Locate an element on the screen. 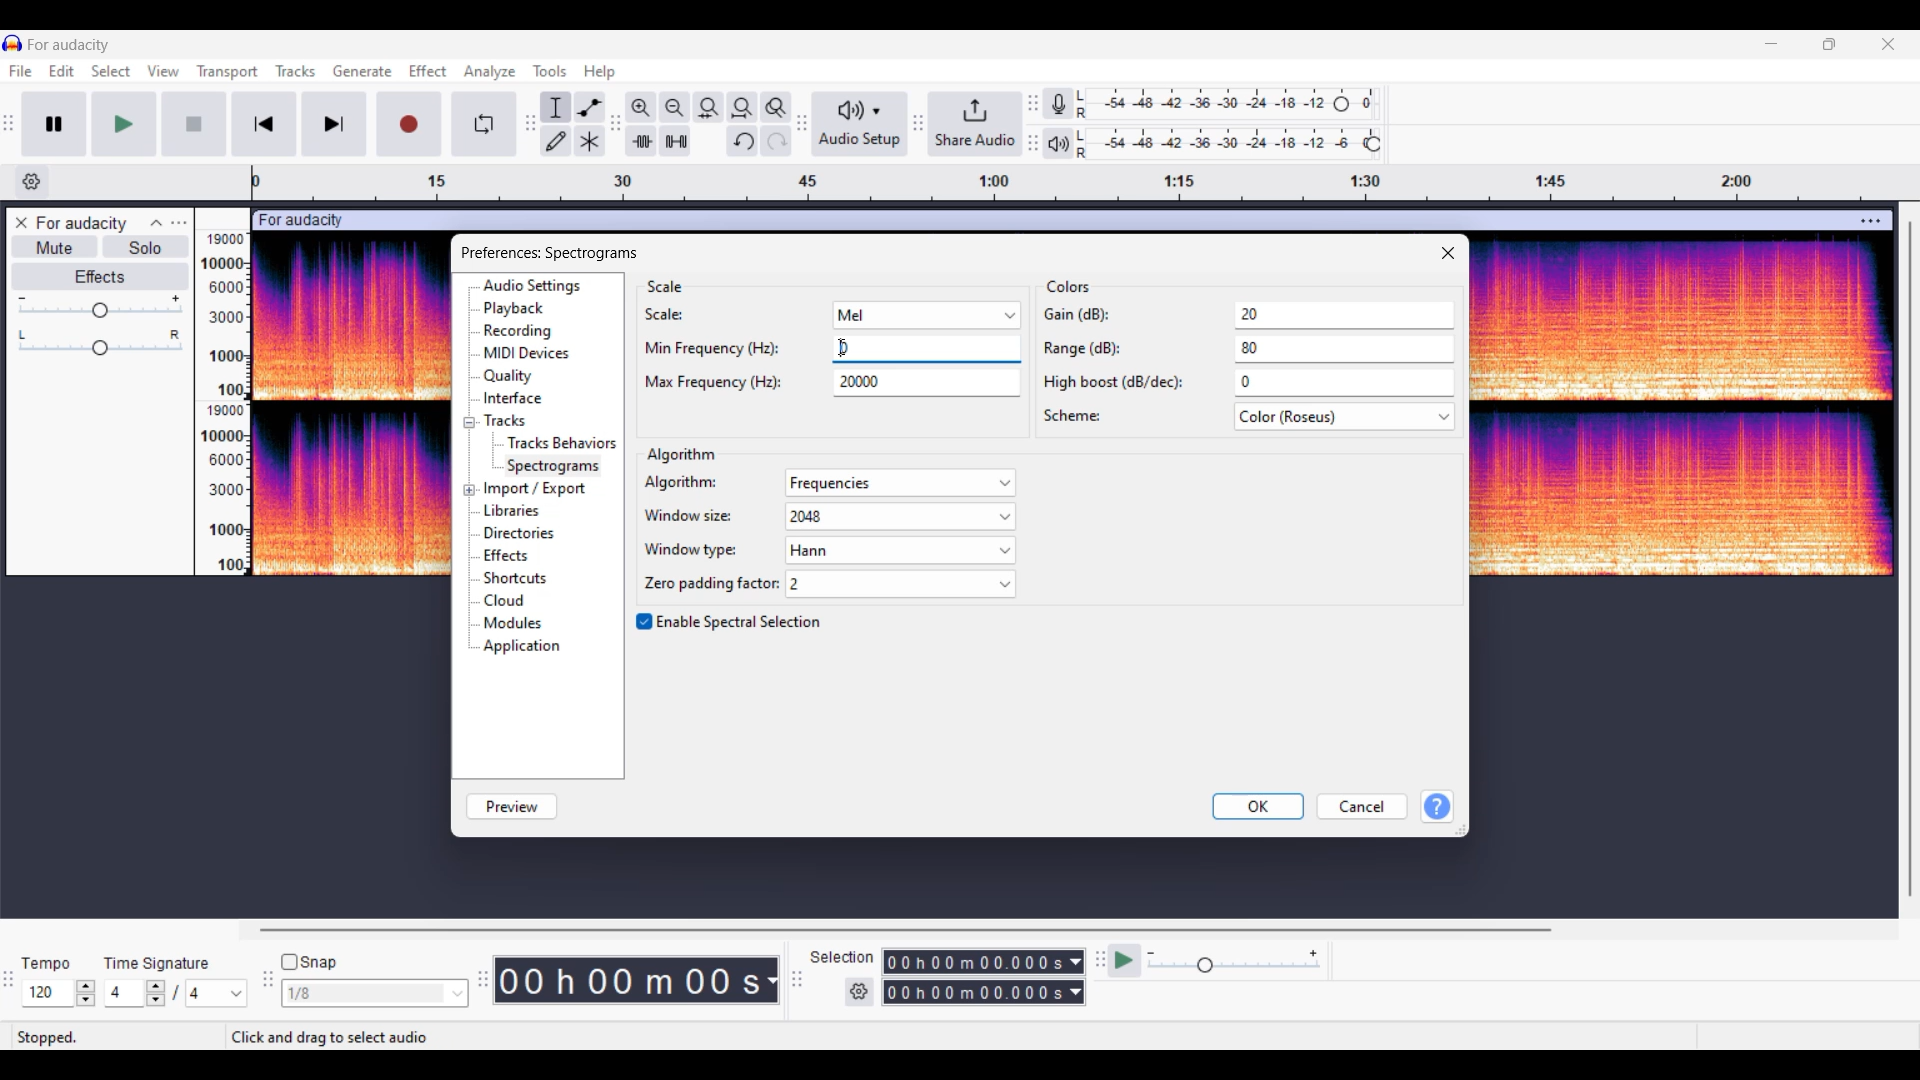 Image resolution: width=1920 pixels, height=1080 pixels. Indicates selection duration is located at coordinates (842, 957).